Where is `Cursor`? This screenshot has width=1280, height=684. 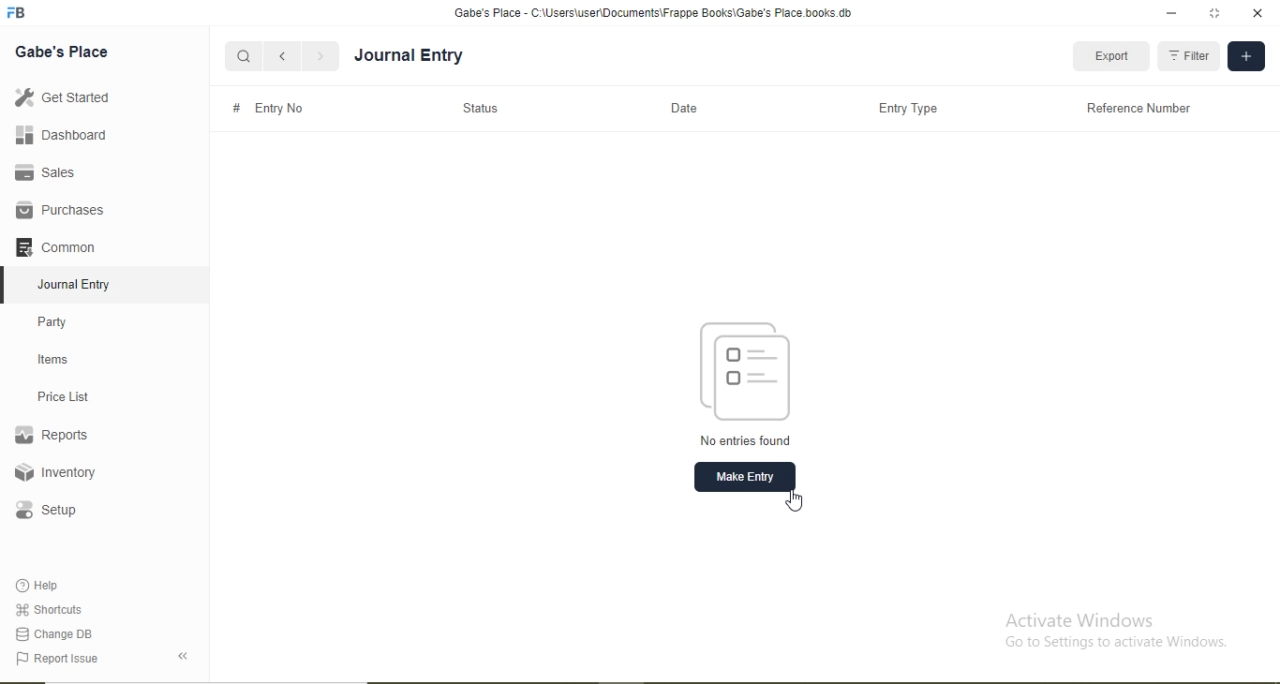
Cursor is located at coordinates (794, 502).